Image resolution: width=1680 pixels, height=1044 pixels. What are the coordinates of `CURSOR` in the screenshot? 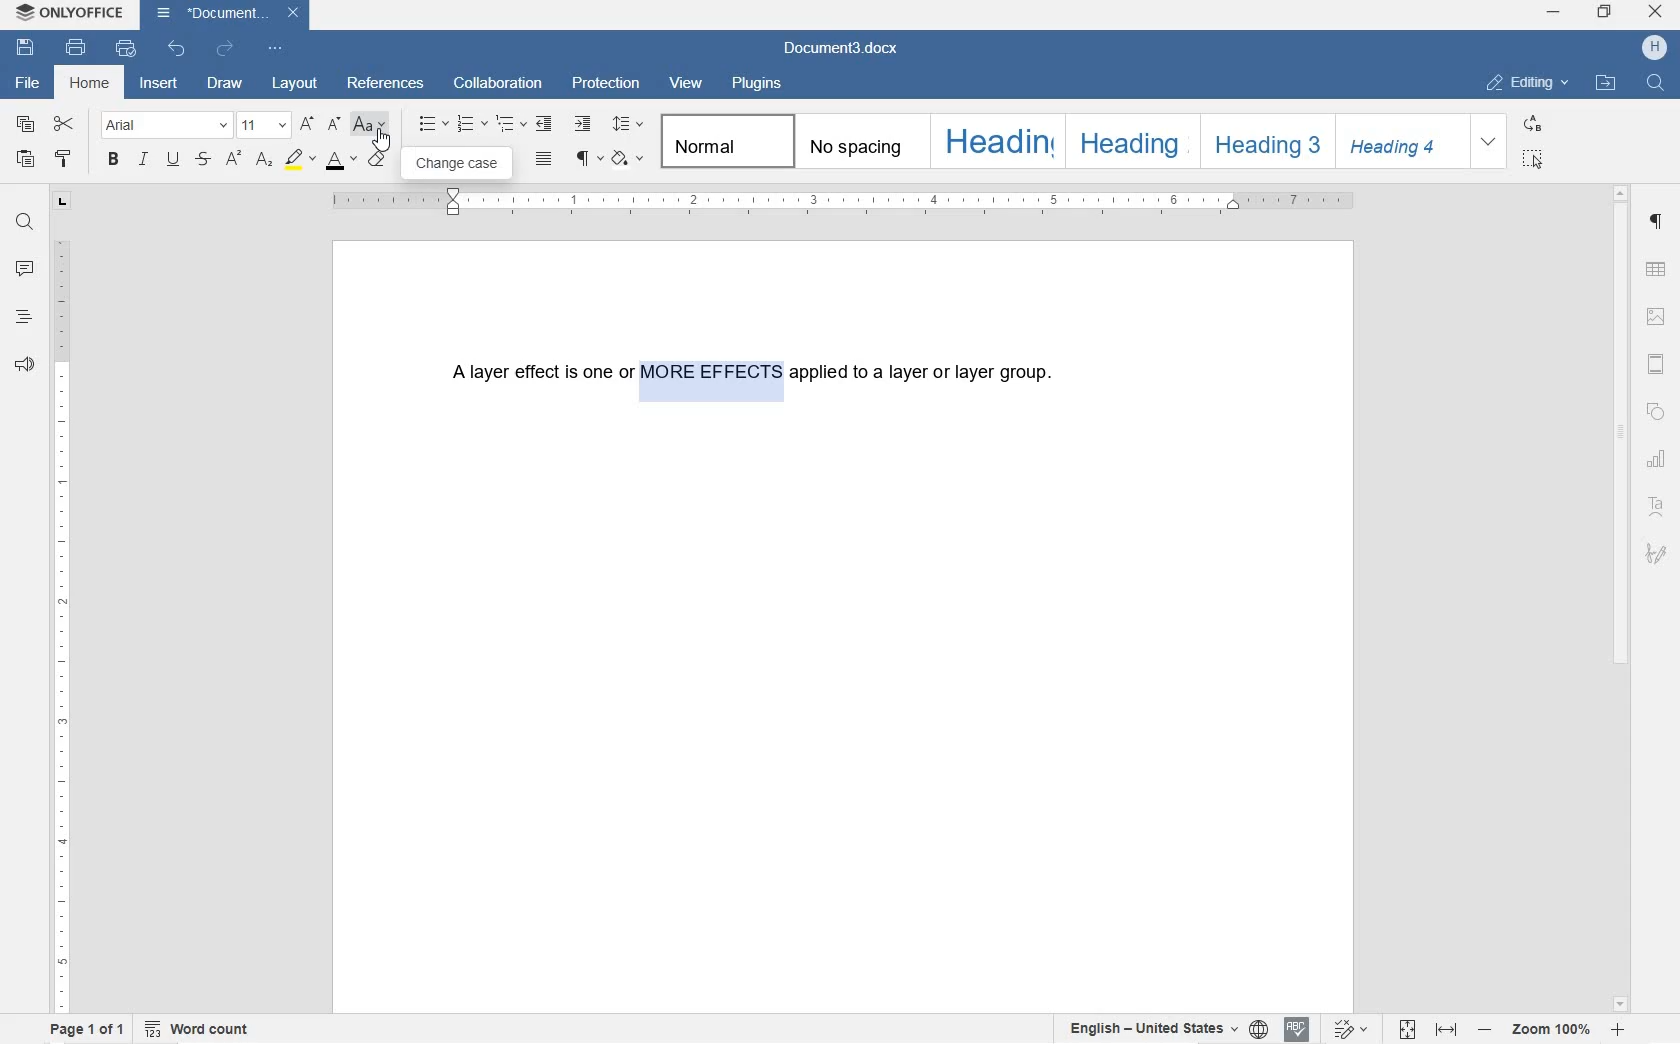 It's located at (380, 143).